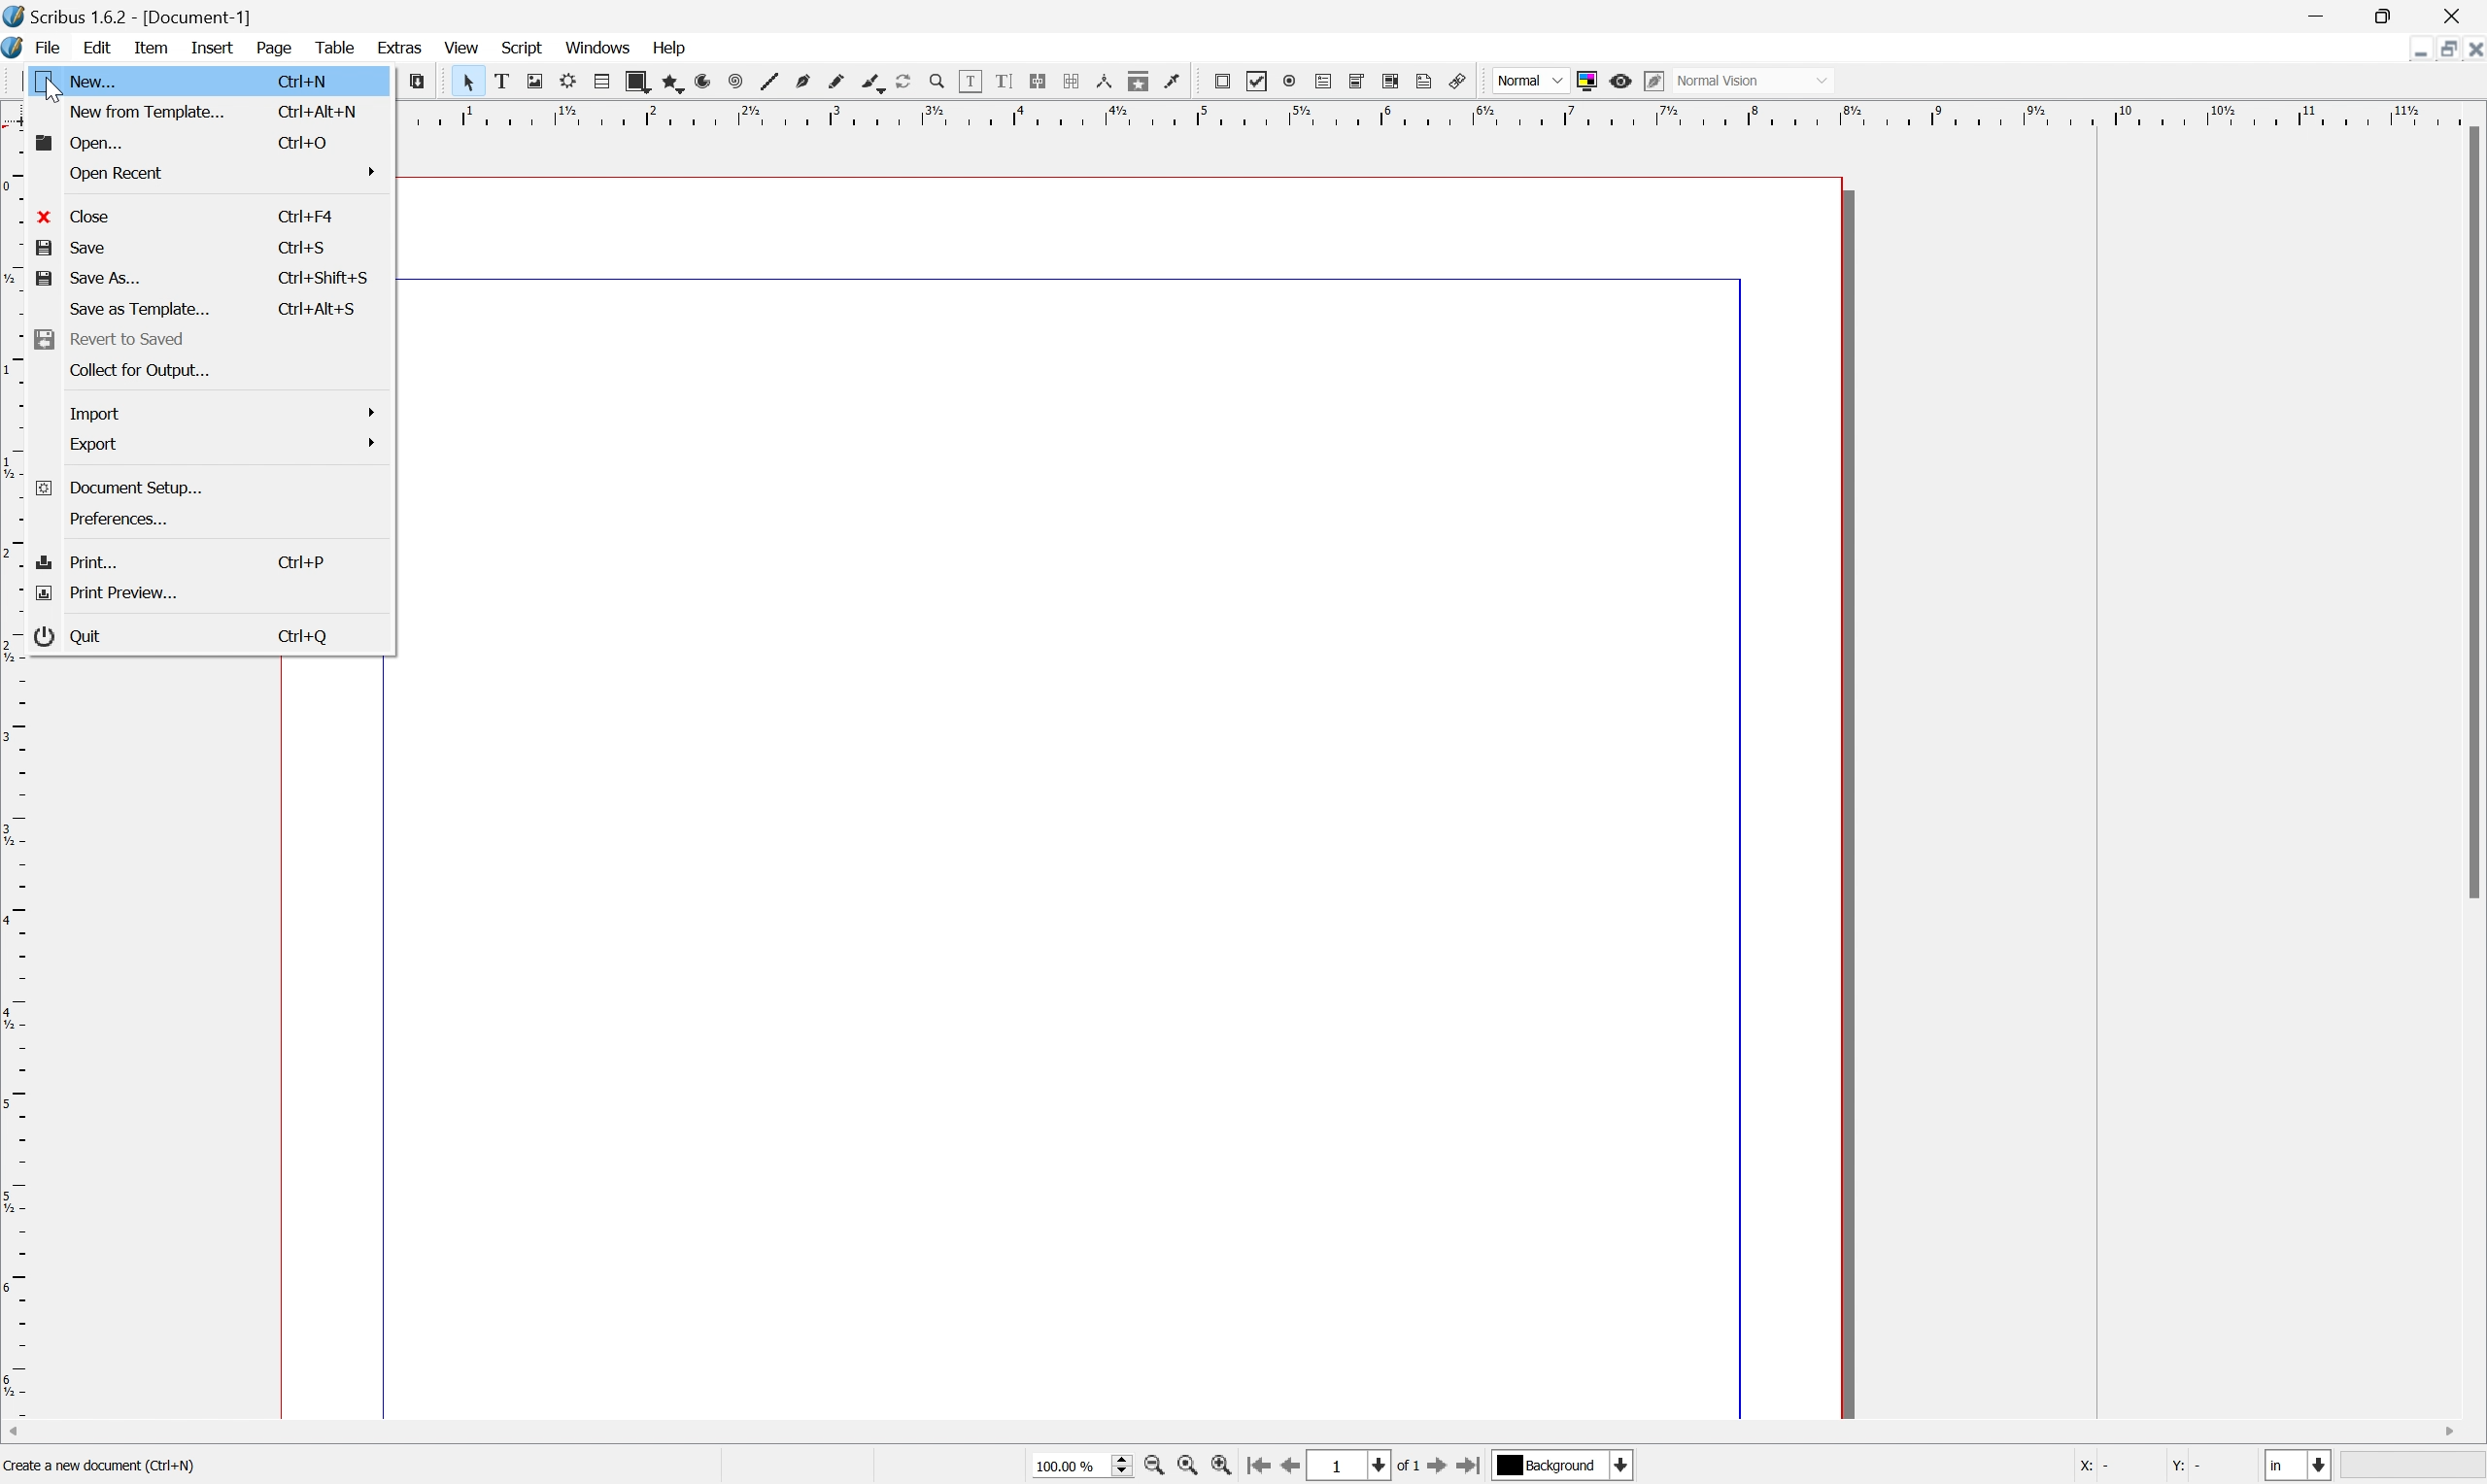 This screenshot has height=1484, width=2487. Describe the element at coordinates (1042, 81) in the screenshot. I see `Link text text frames` at that location.